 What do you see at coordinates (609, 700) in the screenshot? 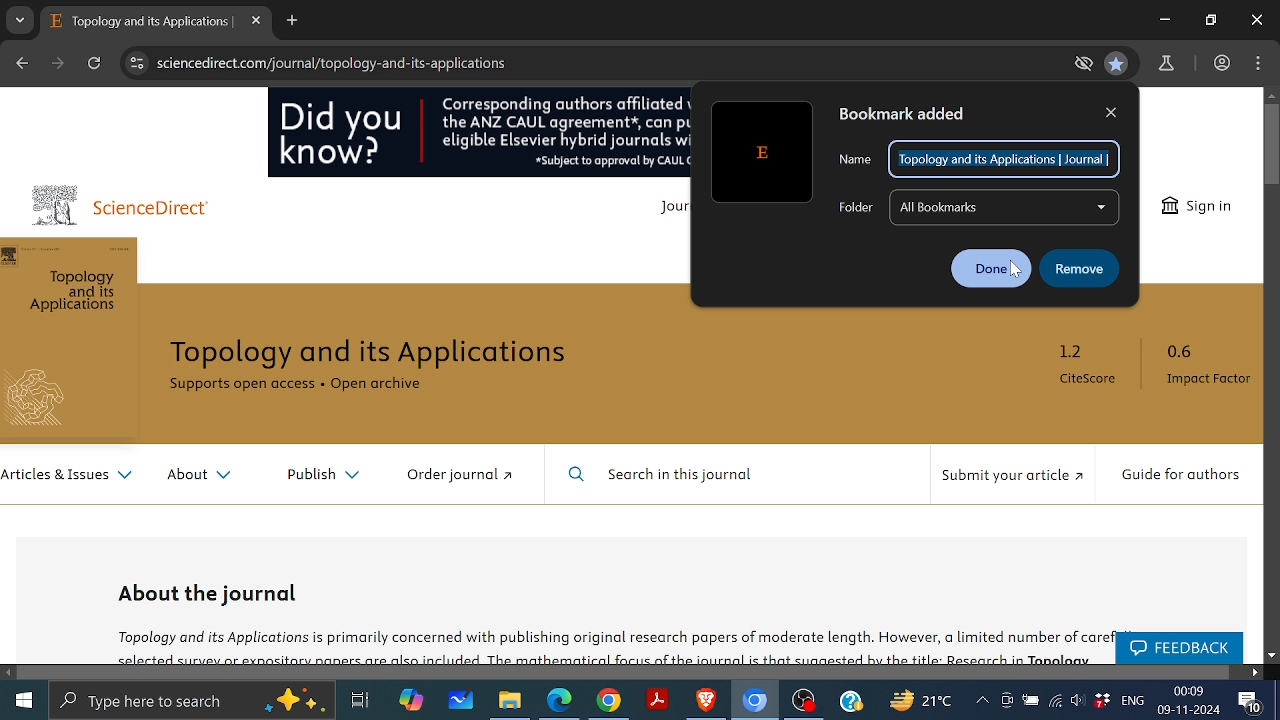
I see `Google Chrome` at bounding box center [609, 700].